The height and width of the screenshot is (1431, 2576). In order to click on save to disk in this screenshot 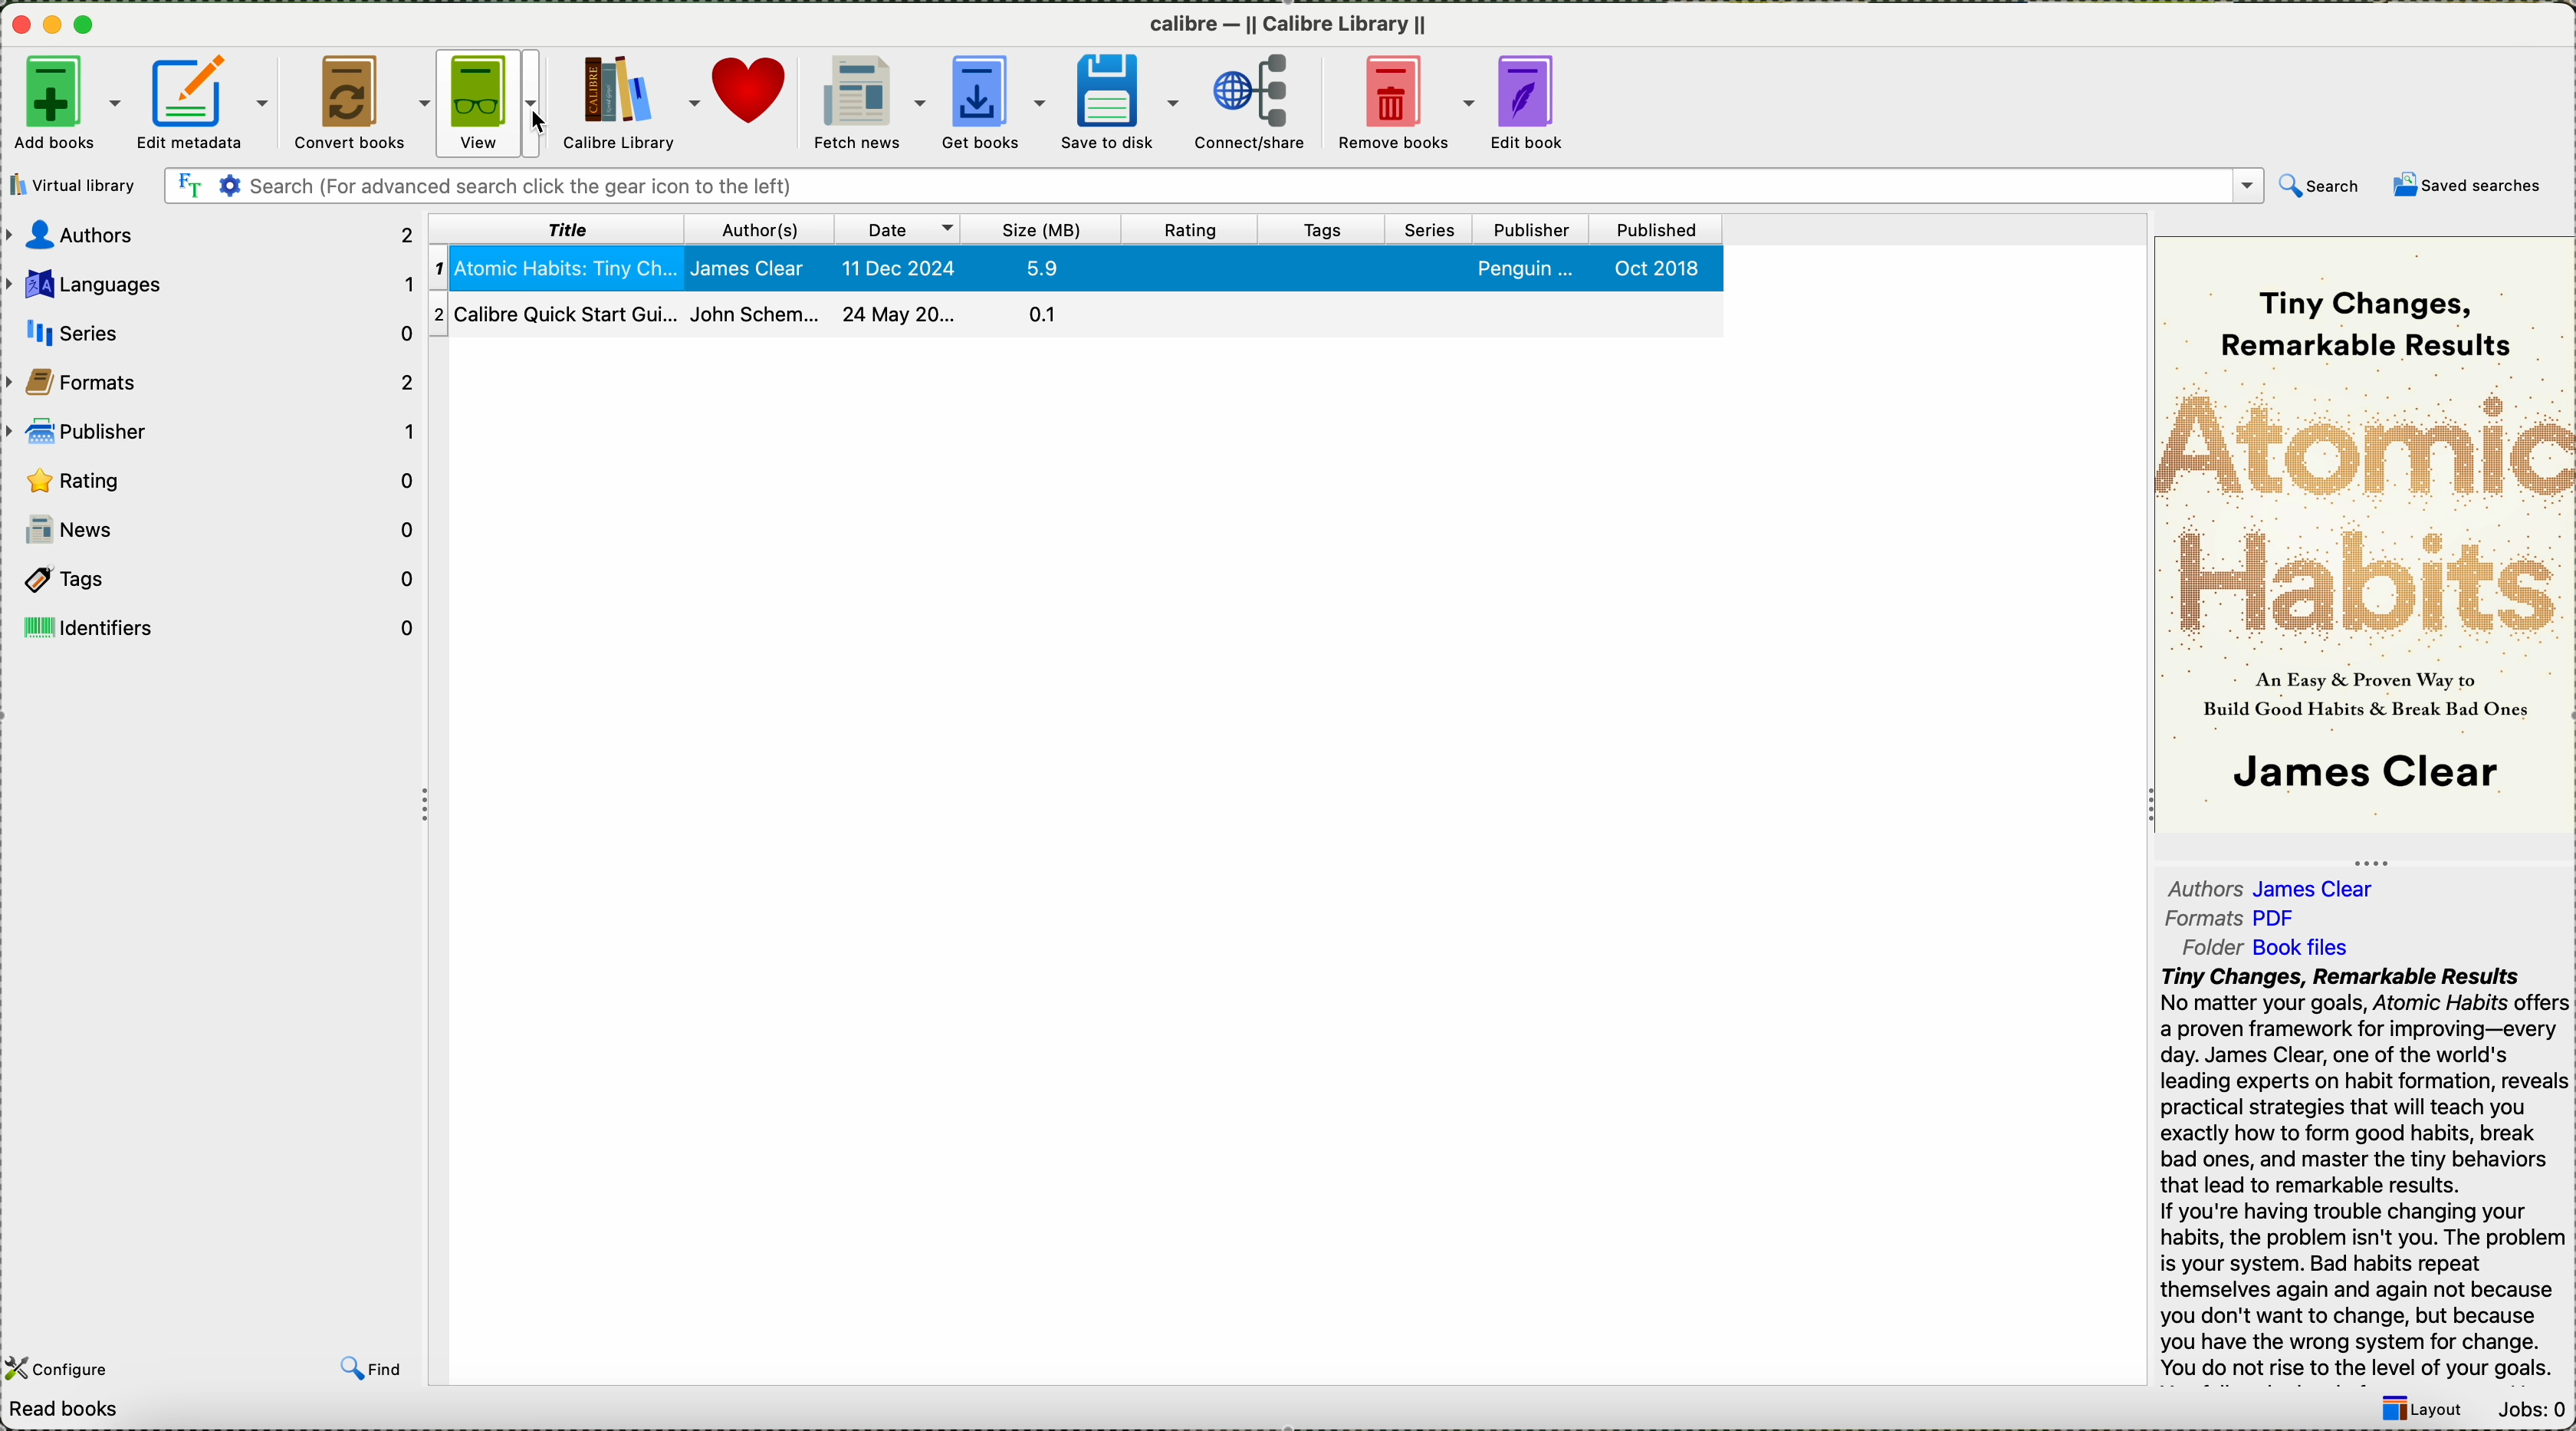, I will do `click(1122, 103)`.